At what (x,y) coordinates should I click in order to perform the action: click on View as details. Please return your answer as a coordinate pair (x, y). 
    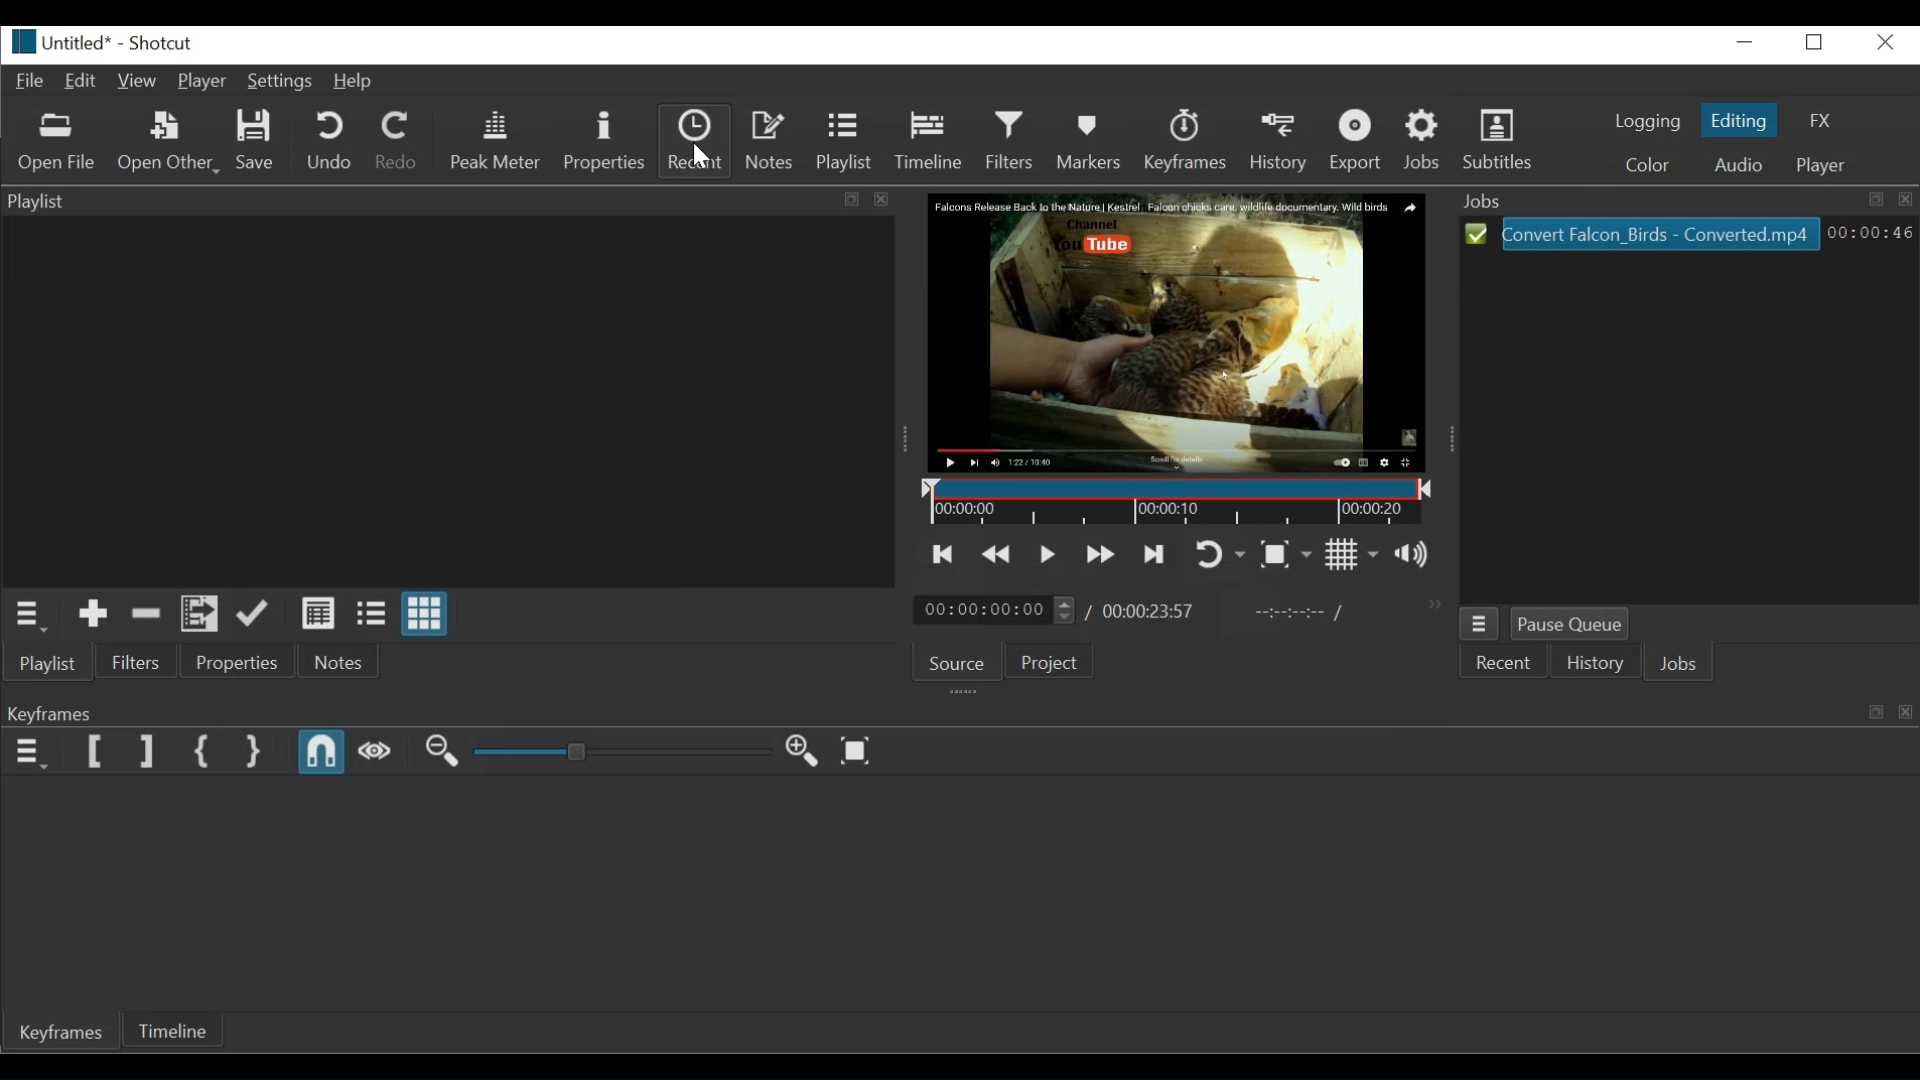
    Looking at the image, I should click on (316, 614).